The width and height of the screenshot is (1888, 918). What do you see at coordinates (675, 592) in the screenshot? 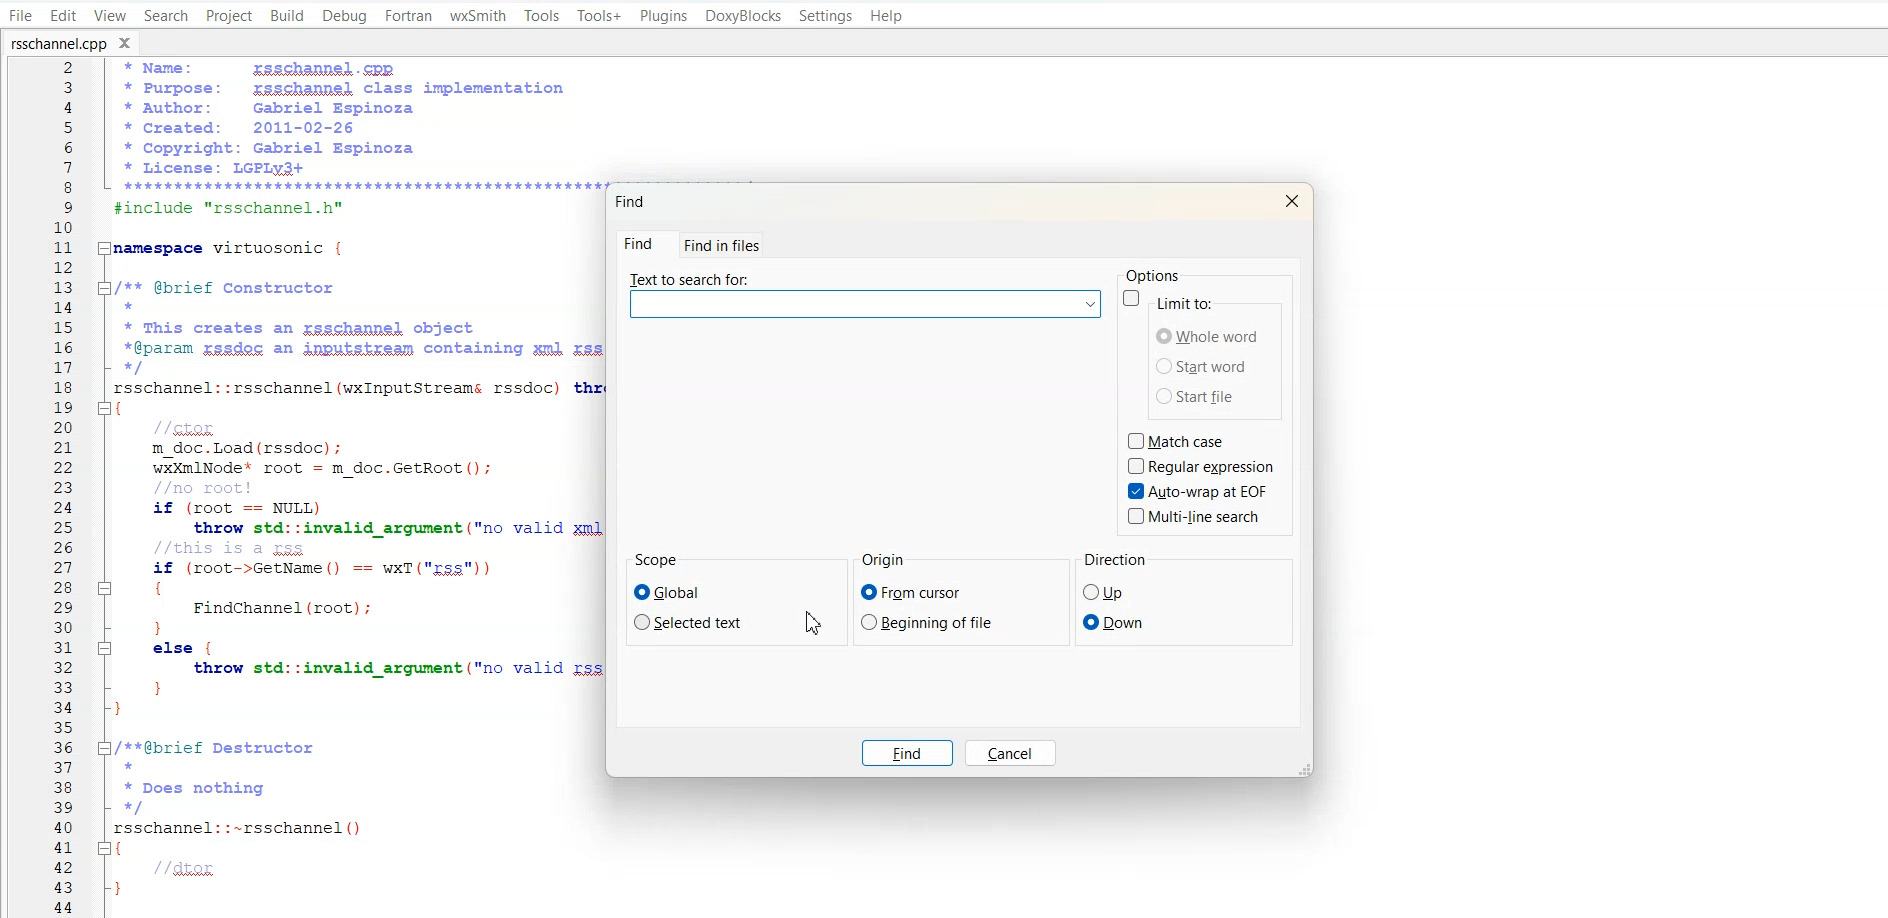
I see `Global` at bounding box center [675, 592].